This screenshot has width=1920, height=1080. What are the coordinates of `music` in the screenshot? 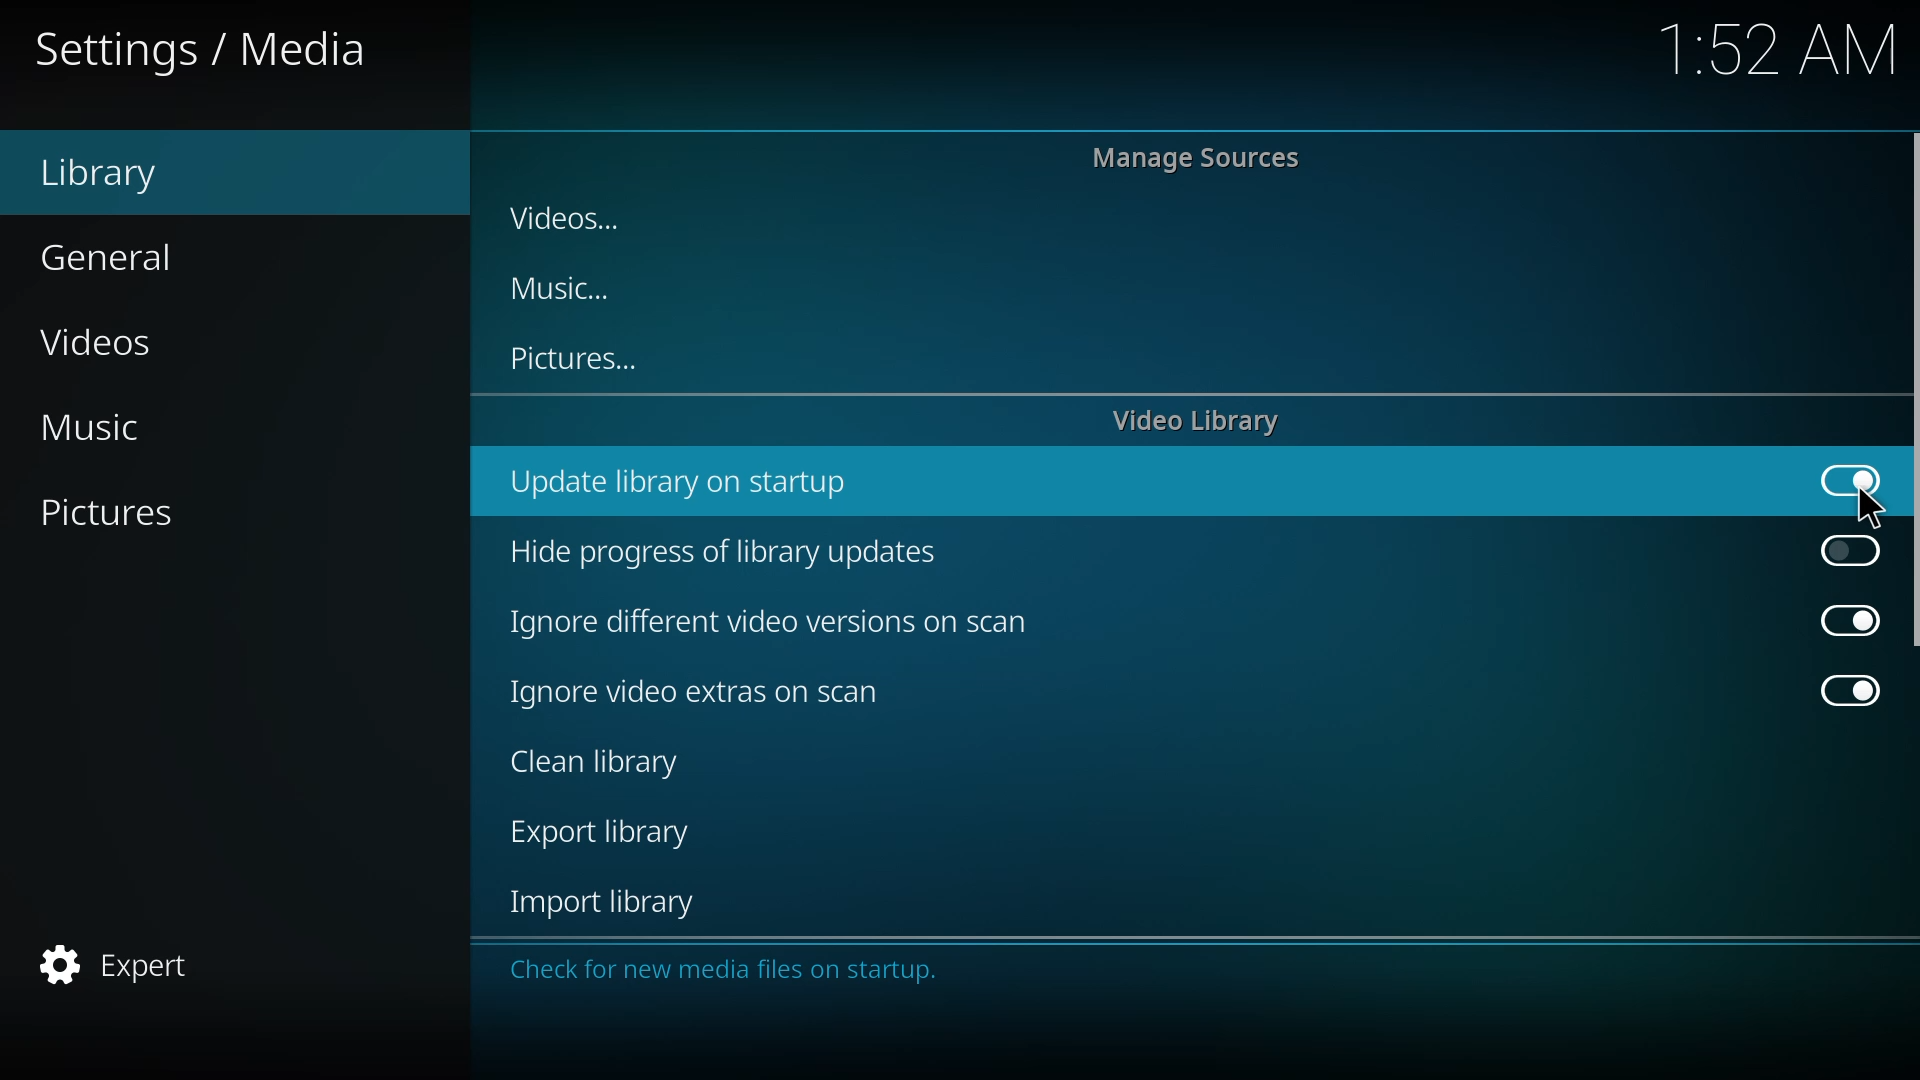 It's located at (567, 289).